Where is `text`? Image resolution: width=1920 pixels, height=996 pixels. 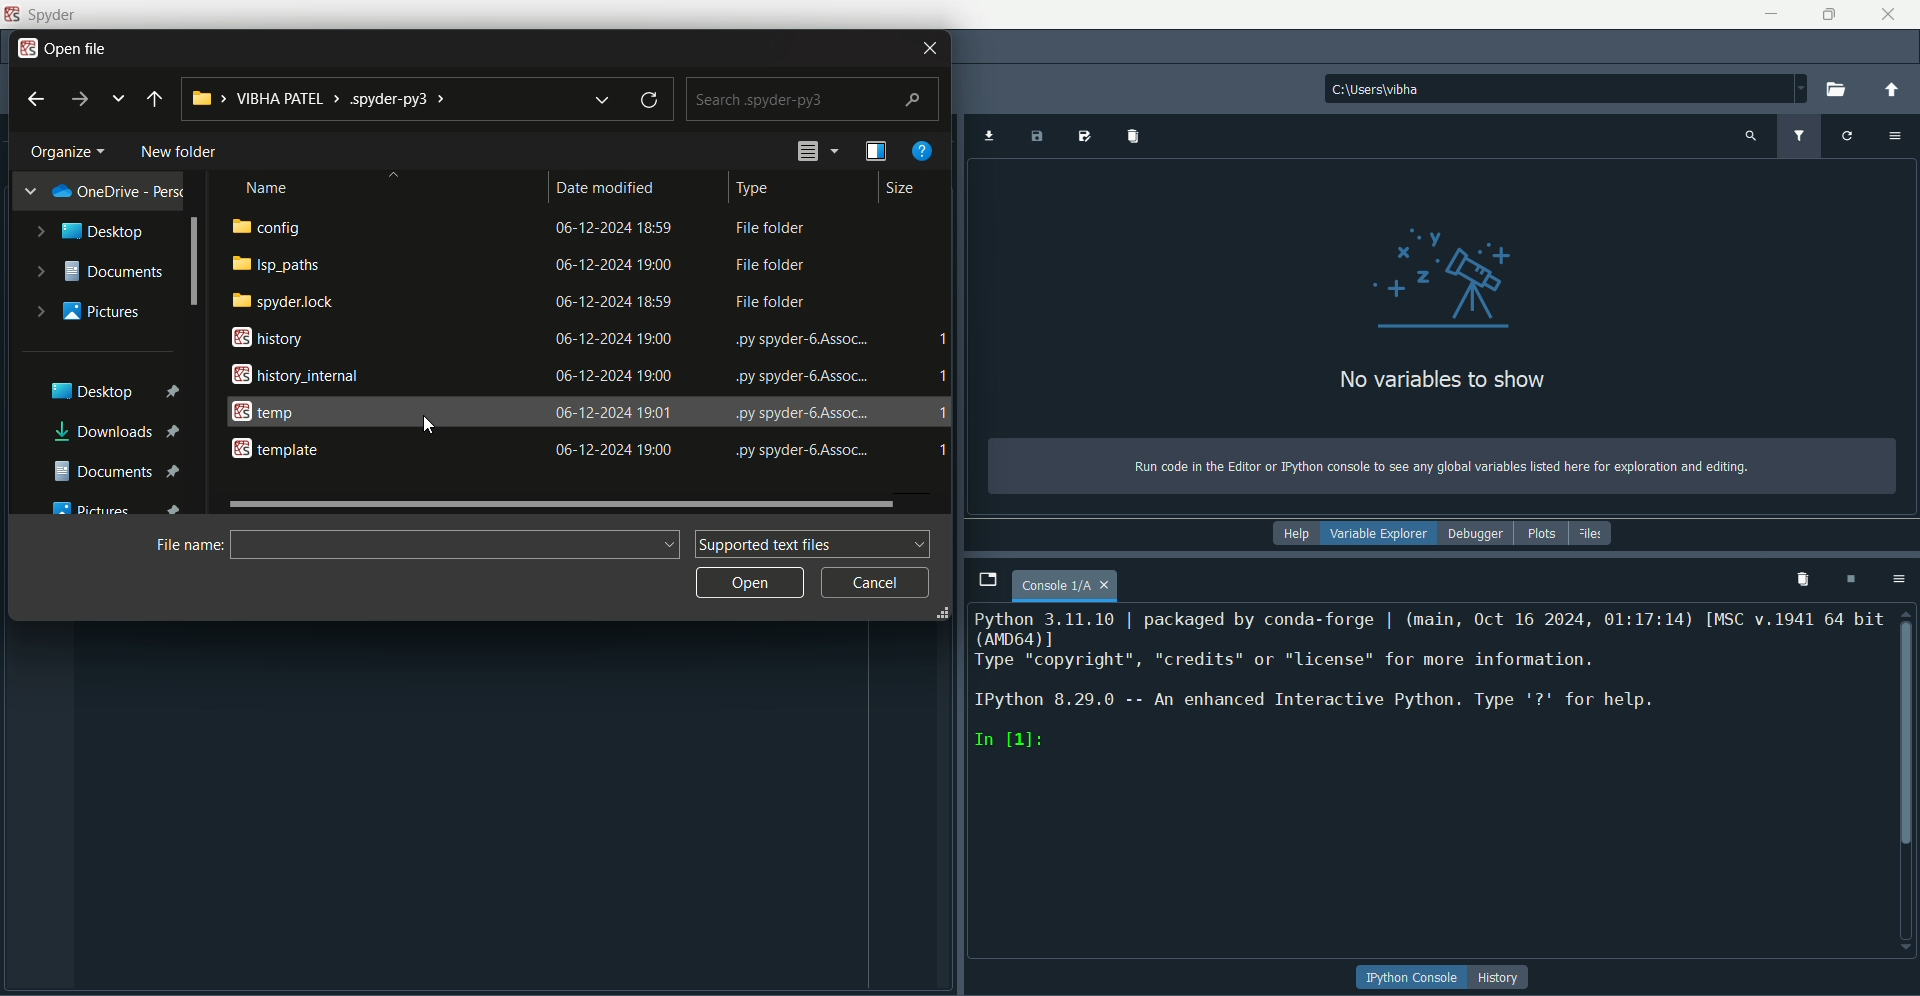 text is located at coordinates (802, 378).